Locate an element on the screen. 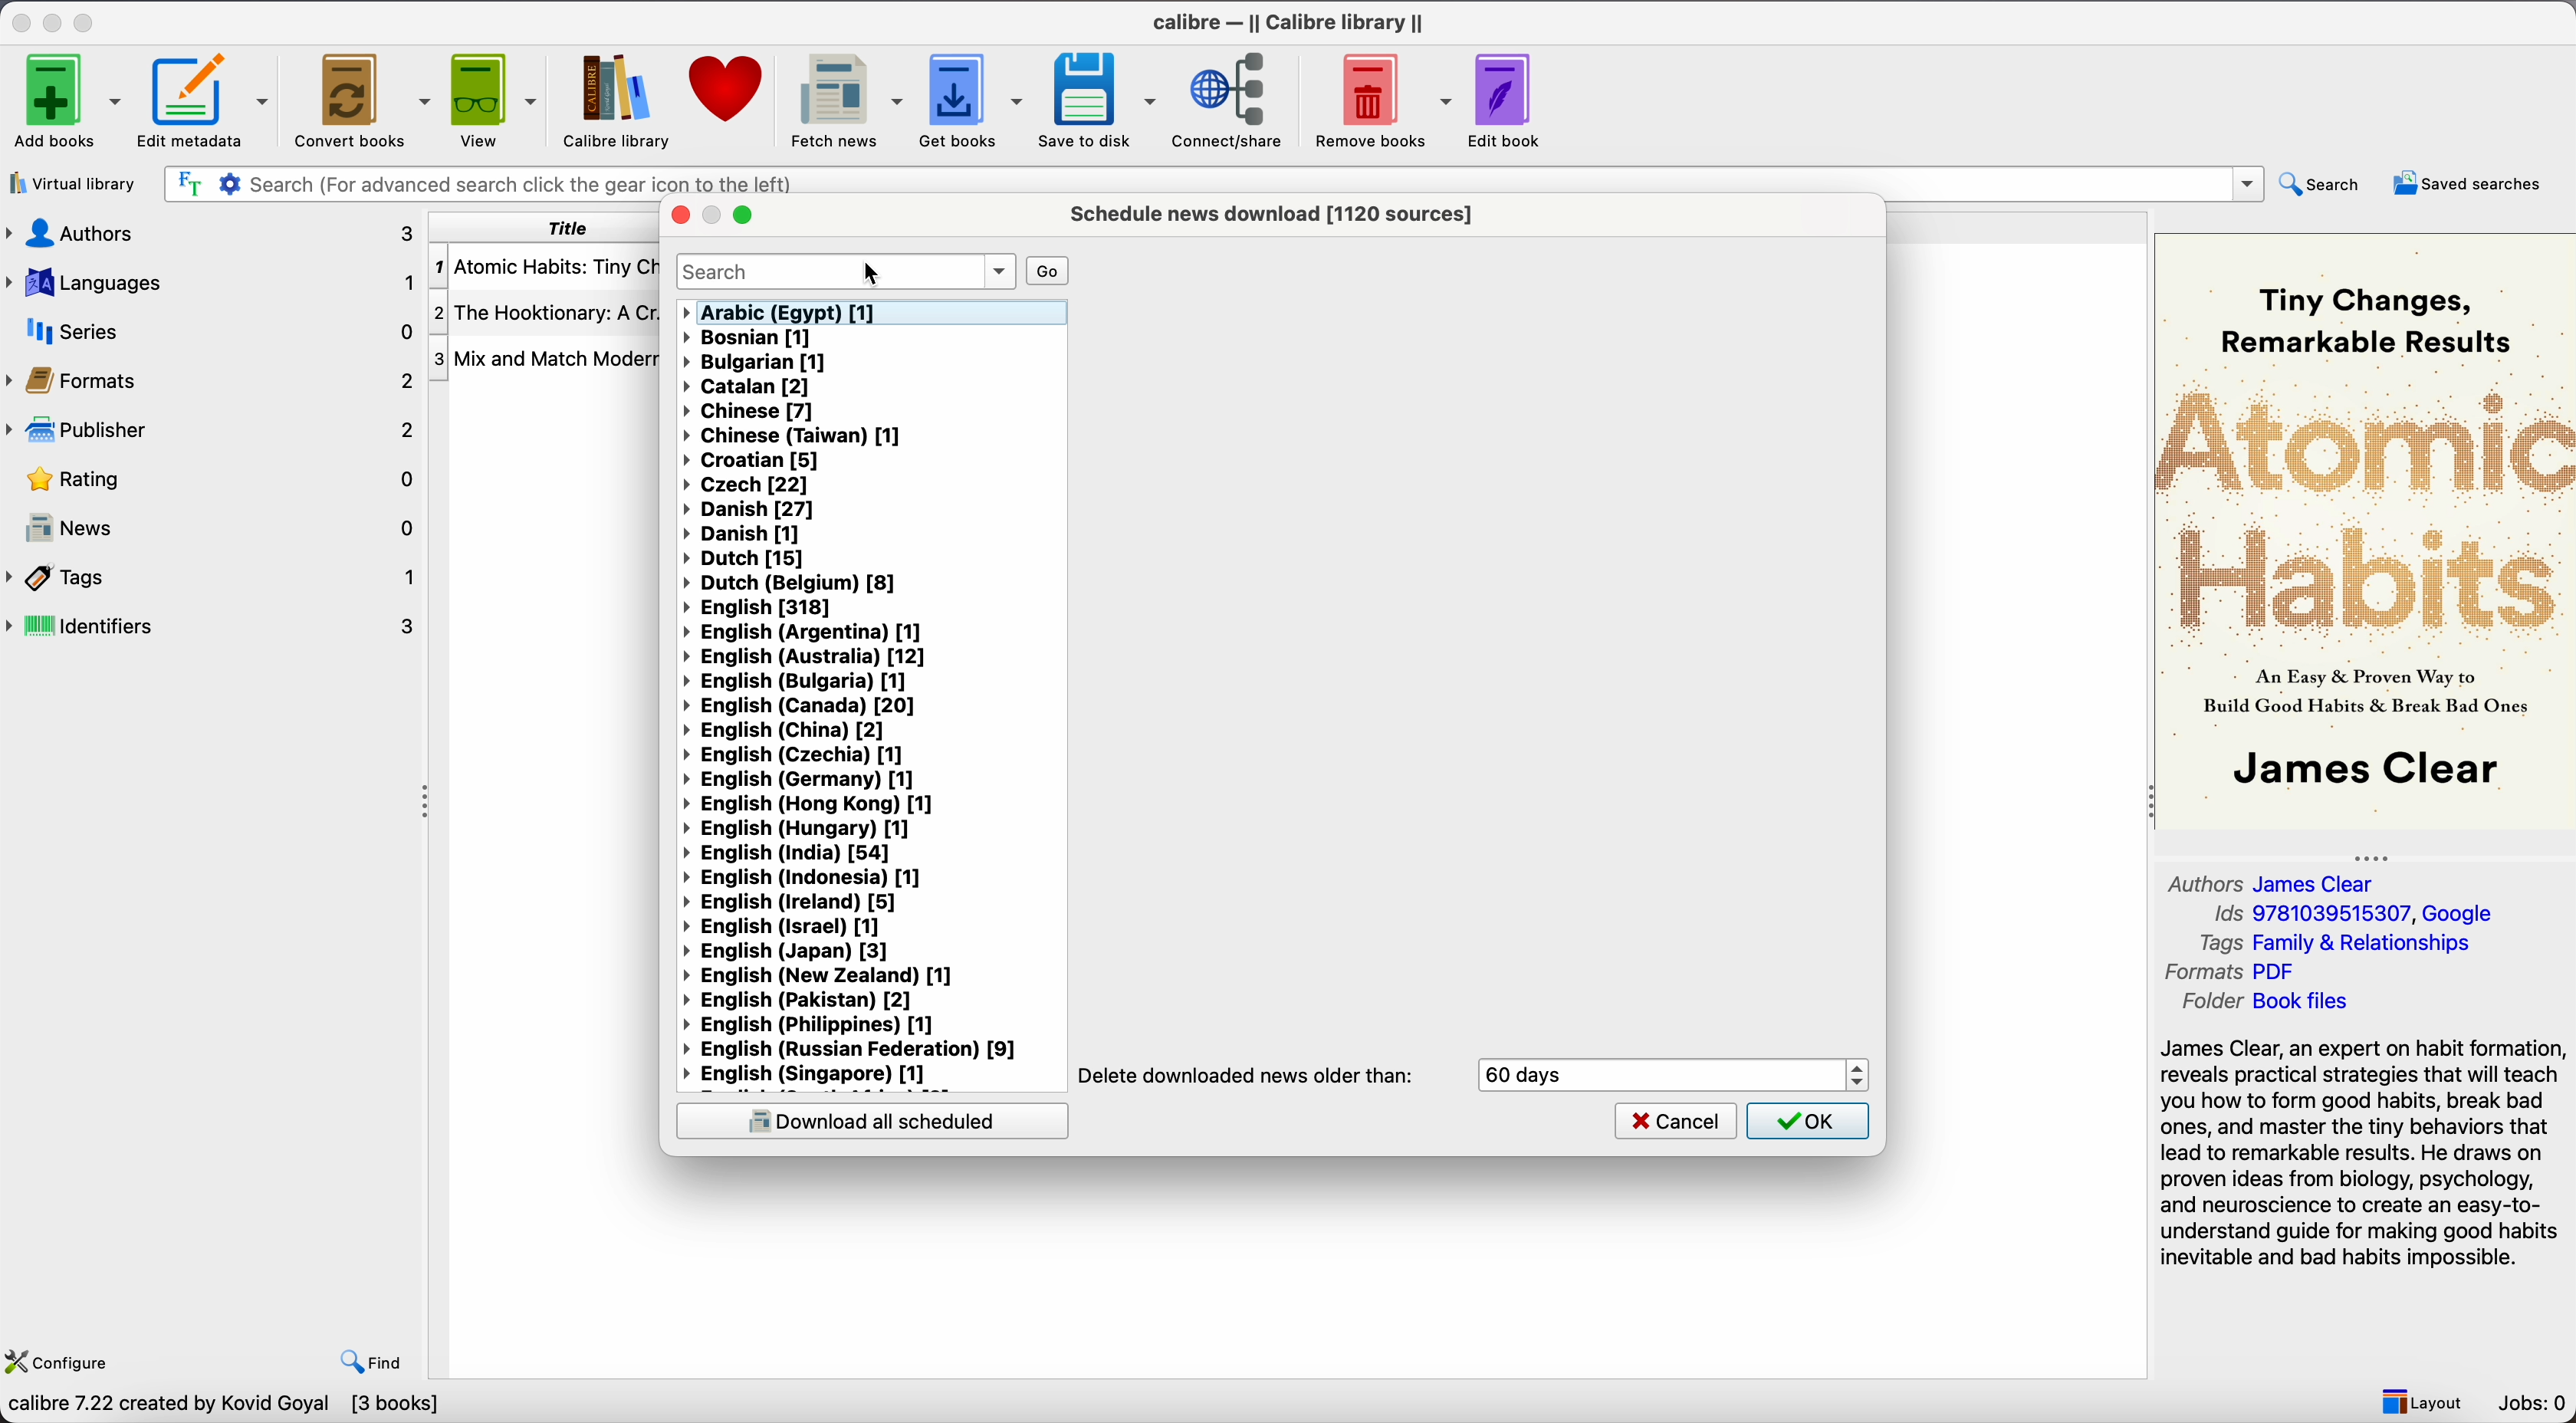 The height and width of the screenshot is (1423, 2576). clibre 7.22 created by kovid Goyal [3 books] is located at coordinates (222, 1407).